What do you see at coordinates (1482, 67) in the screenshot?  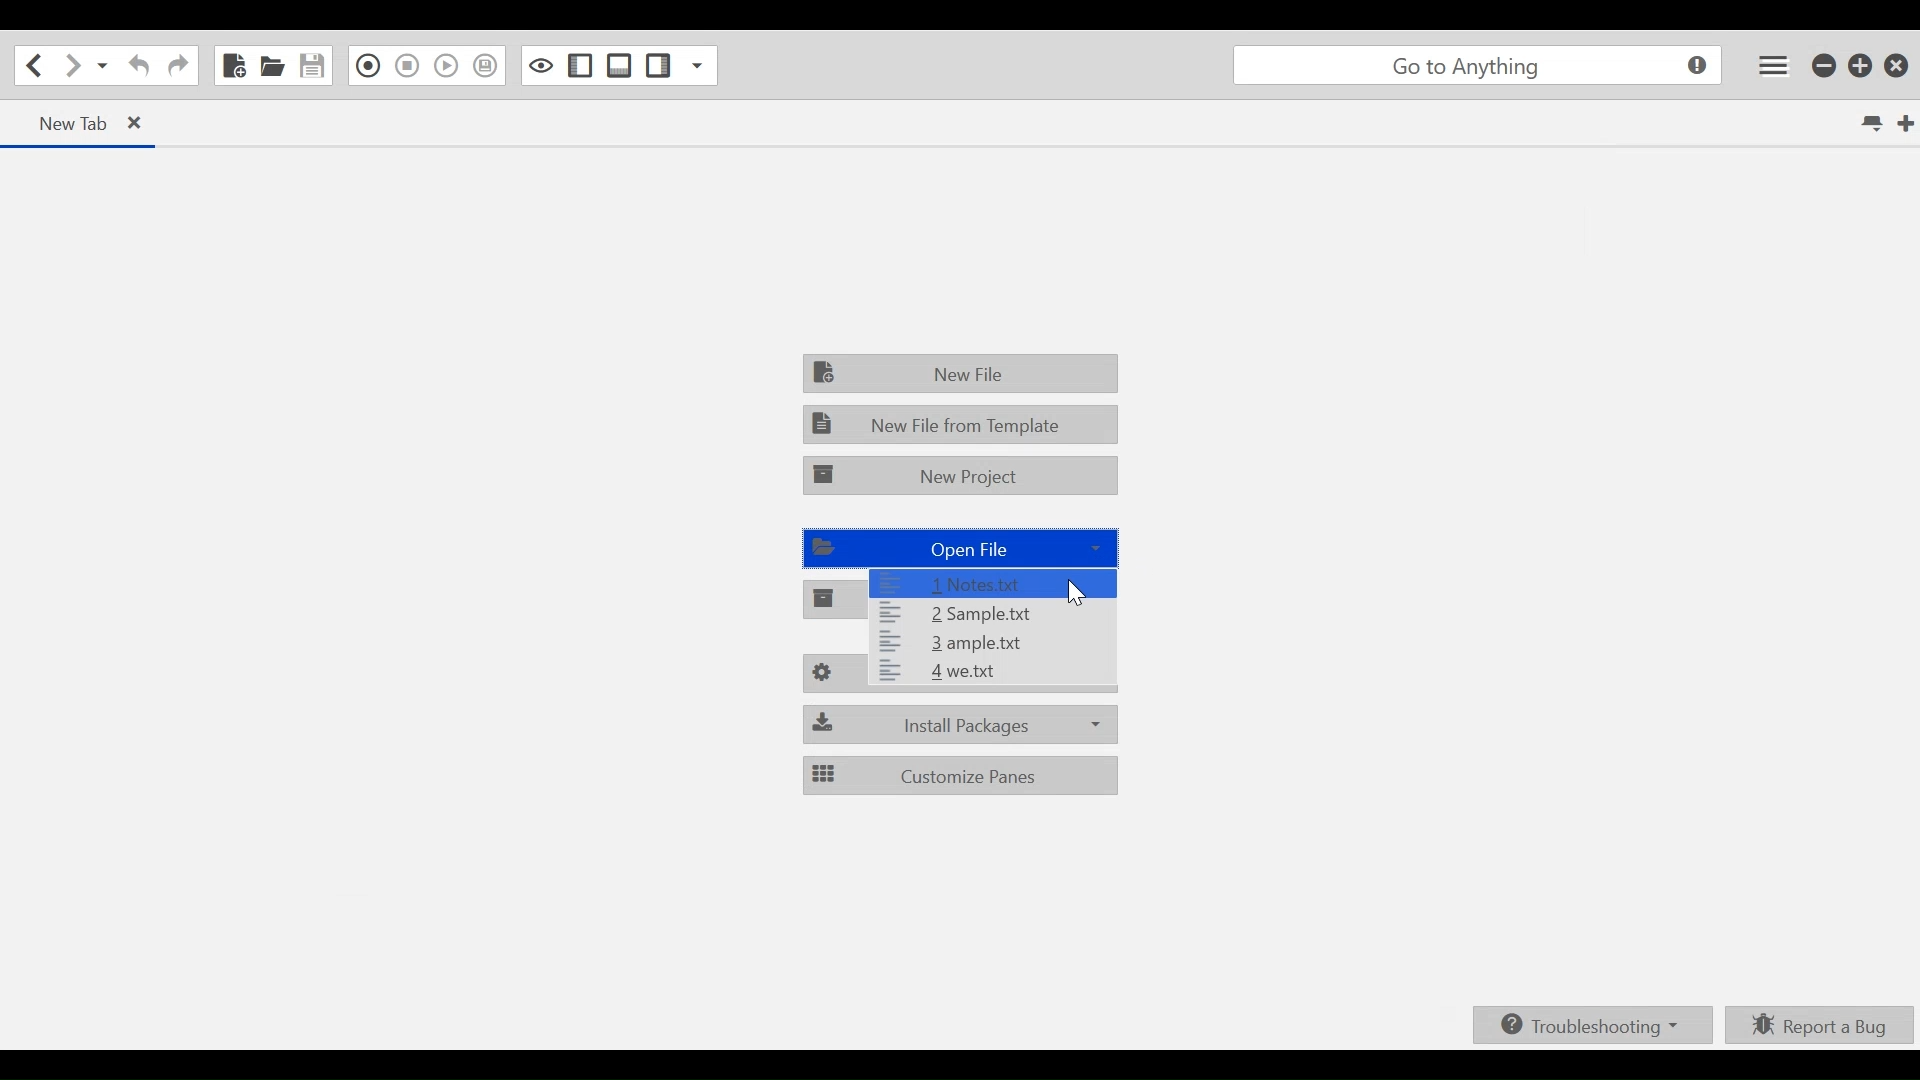 I see `go to anything` at bounding box center [1482, 67].